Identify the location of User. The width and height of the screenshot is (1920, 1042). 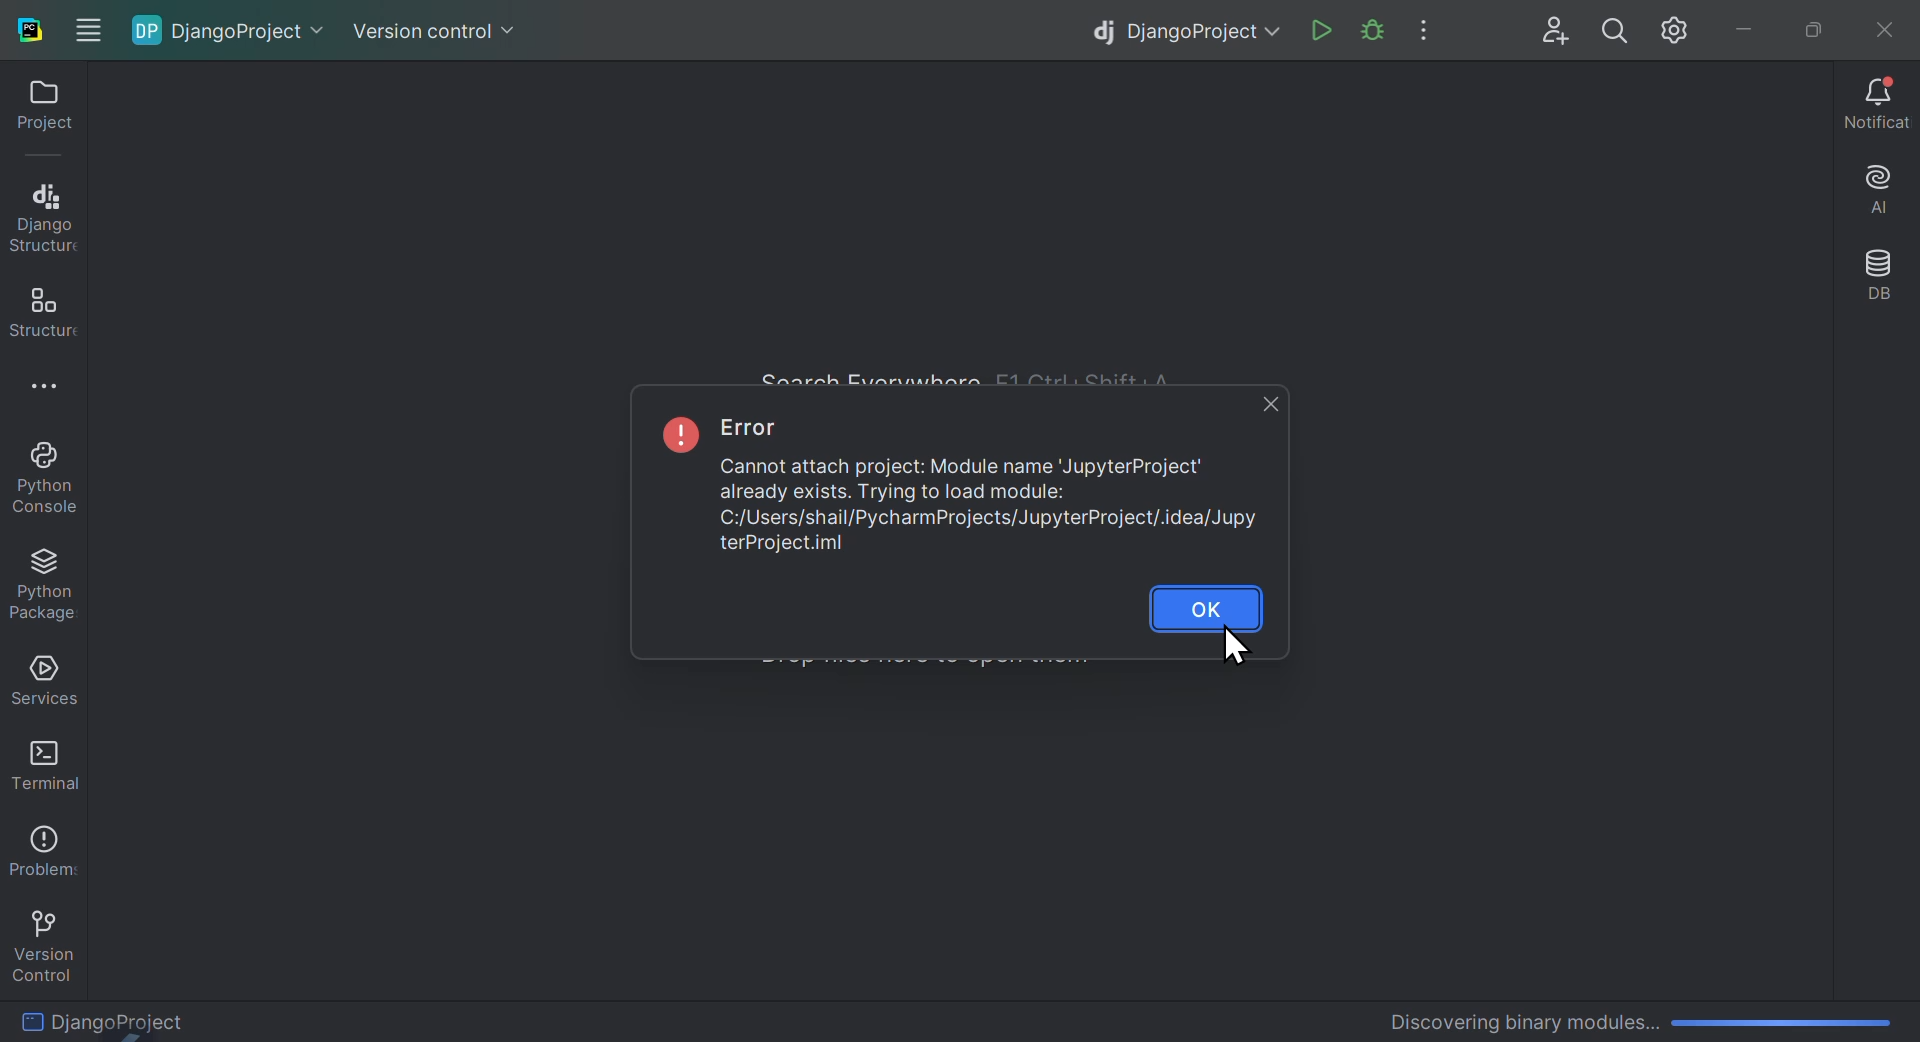
(1557, 31).